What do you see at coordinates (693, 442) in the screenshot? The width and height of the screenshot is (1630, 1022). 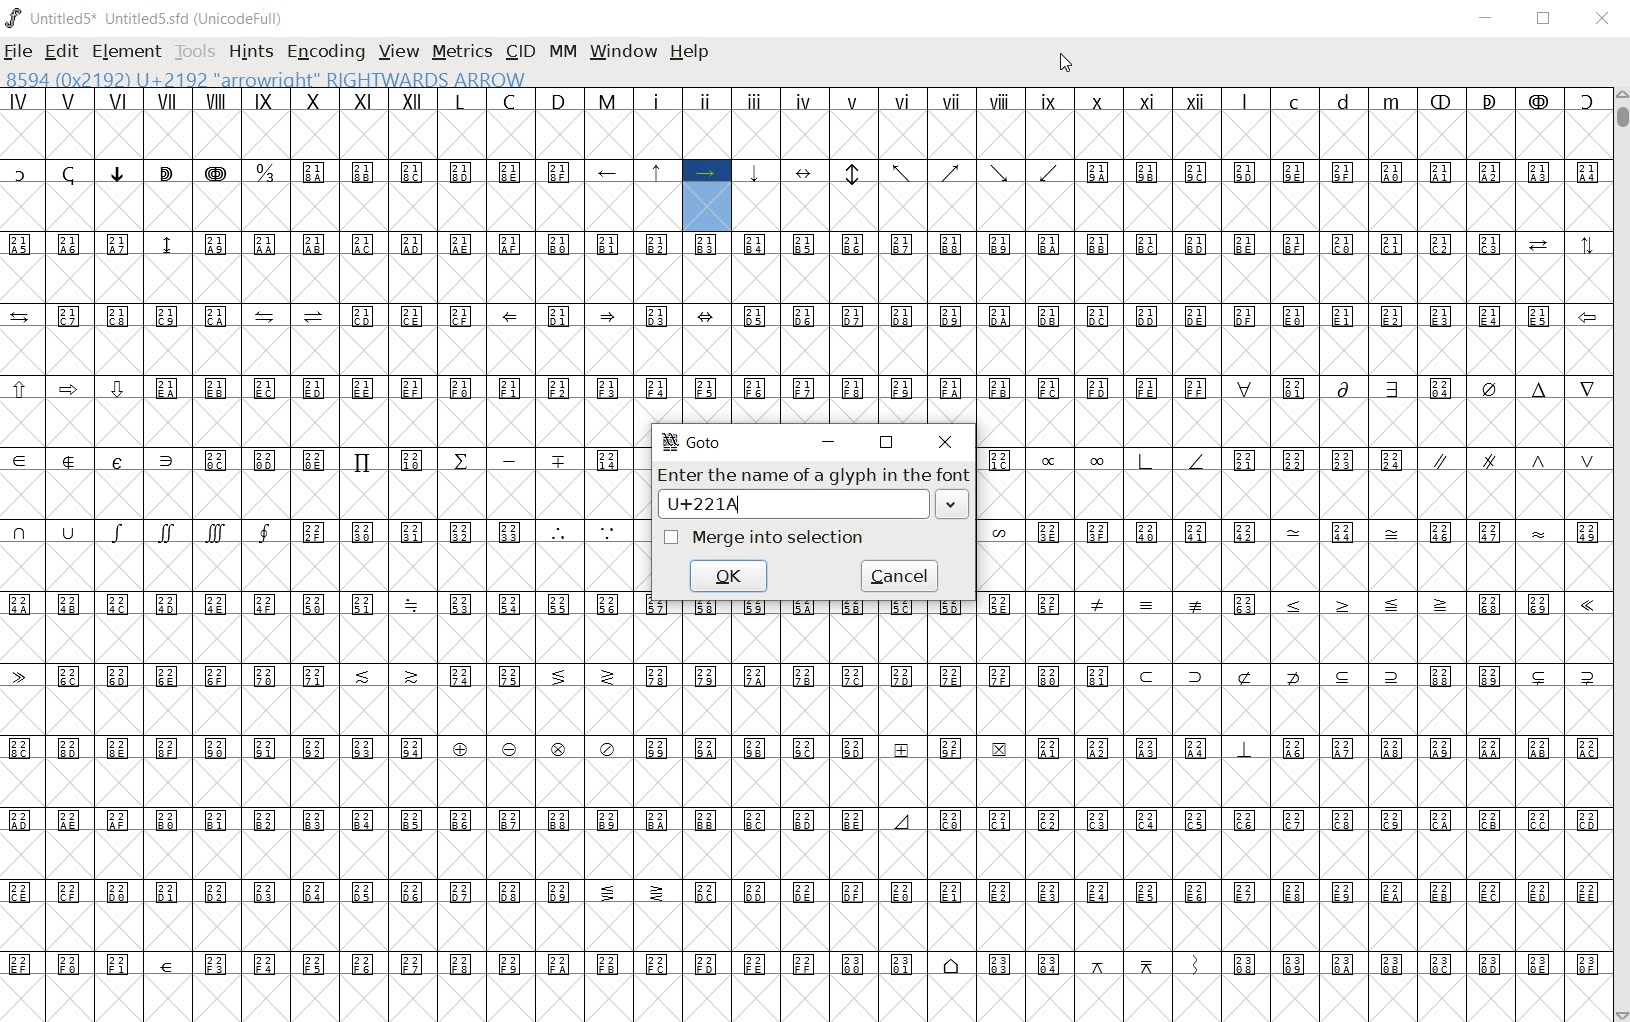 I see `GoTo` at bounding box center [693, 442].